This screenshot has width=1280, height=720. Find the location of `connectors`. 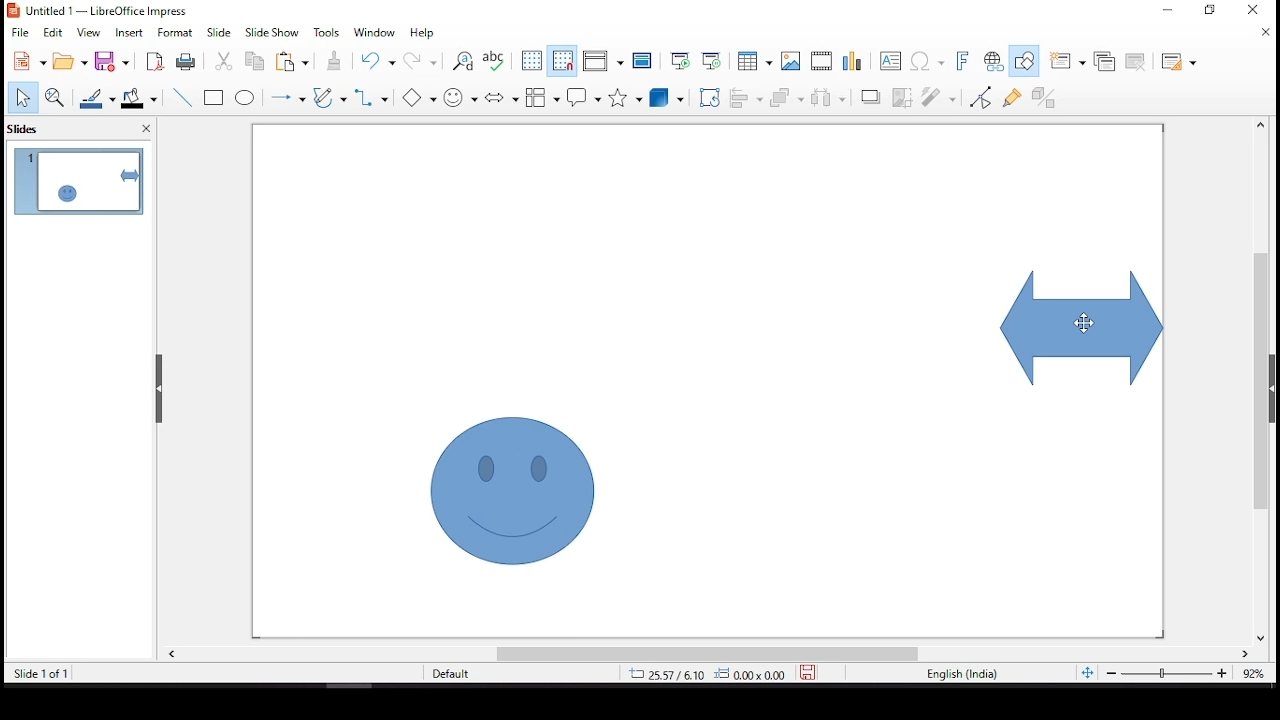

connectors is located at coordinates (370, 97).